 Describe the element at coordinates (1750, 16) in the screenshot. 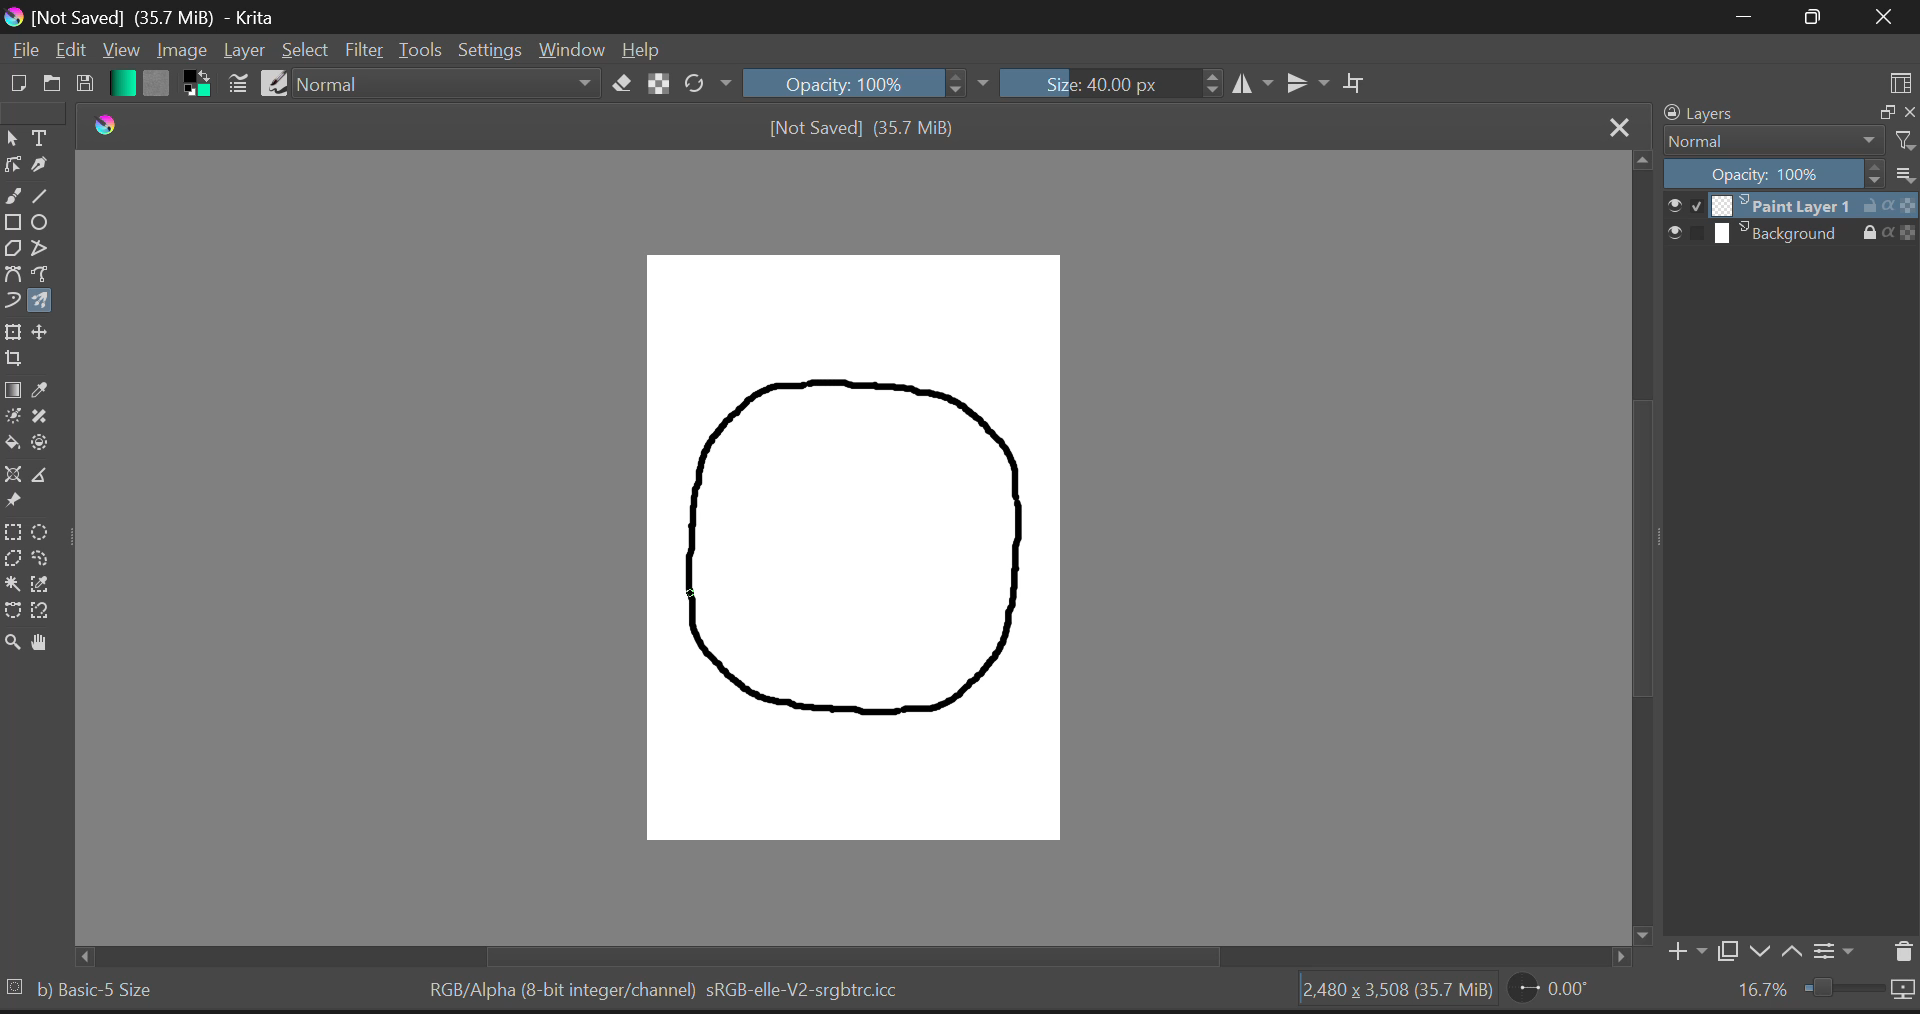

I see `Restore Down` at that location.